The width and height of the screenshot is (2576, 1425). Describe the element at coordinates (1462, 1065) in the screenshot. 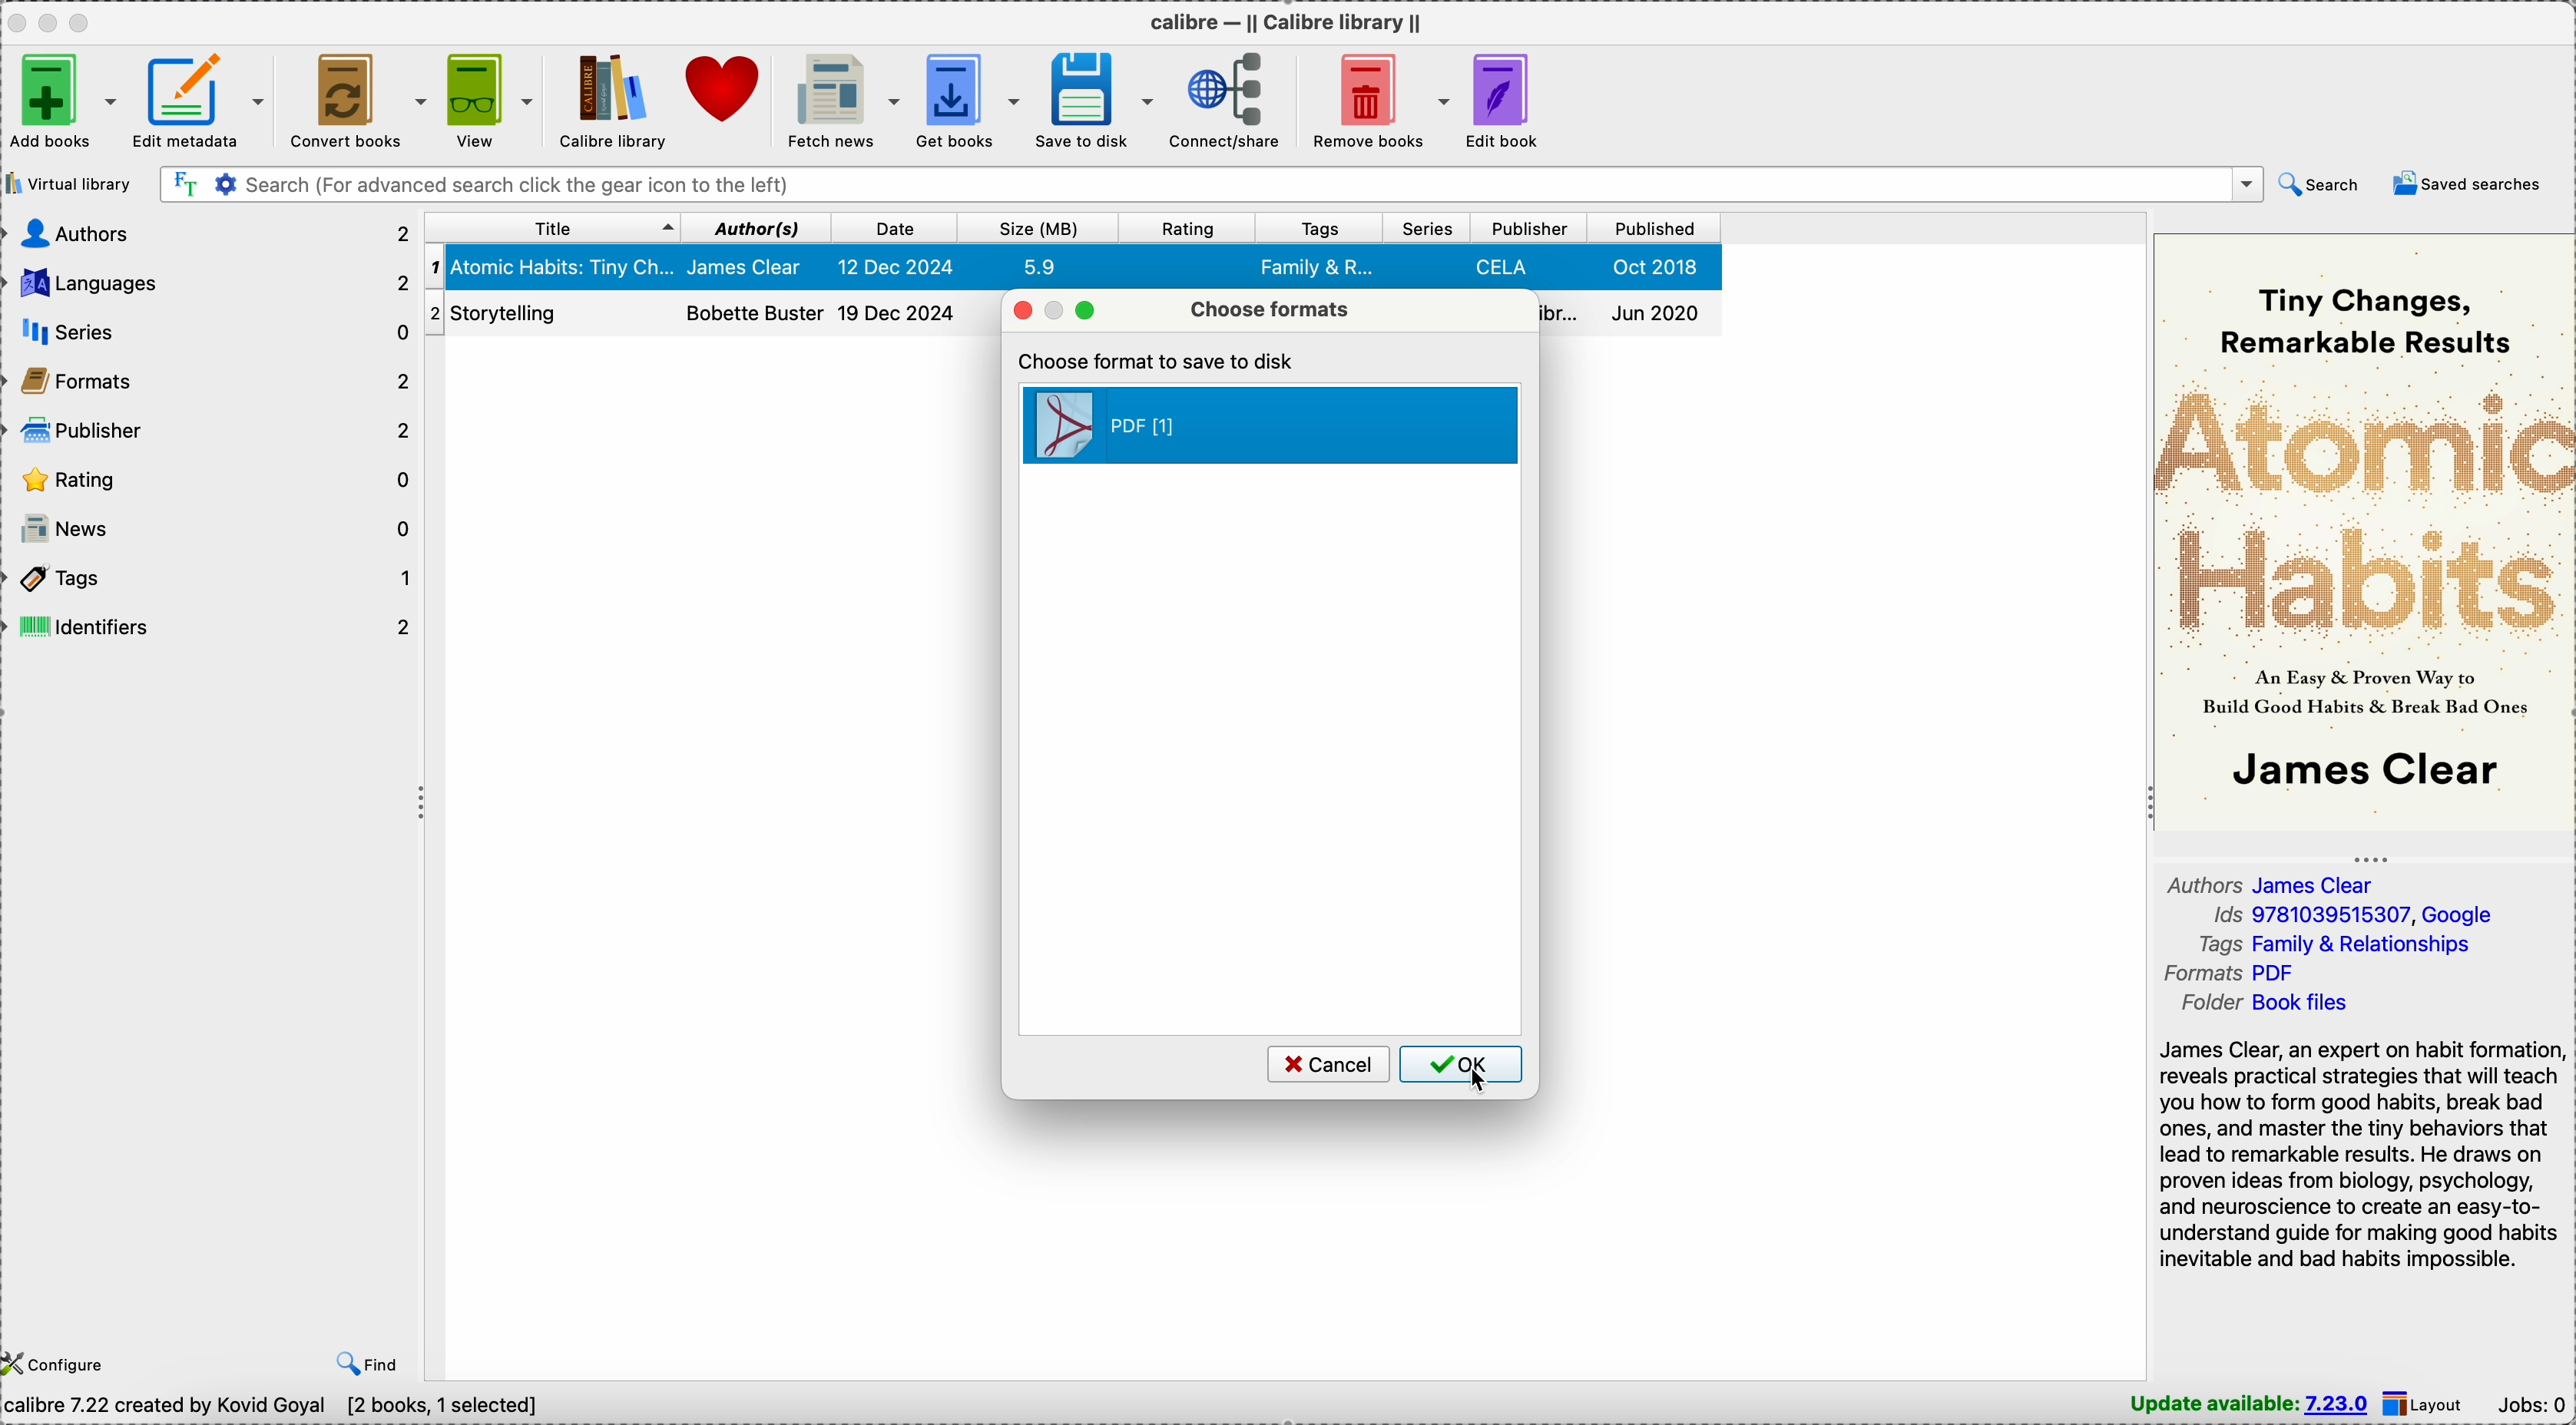

I see `OK` at that location.